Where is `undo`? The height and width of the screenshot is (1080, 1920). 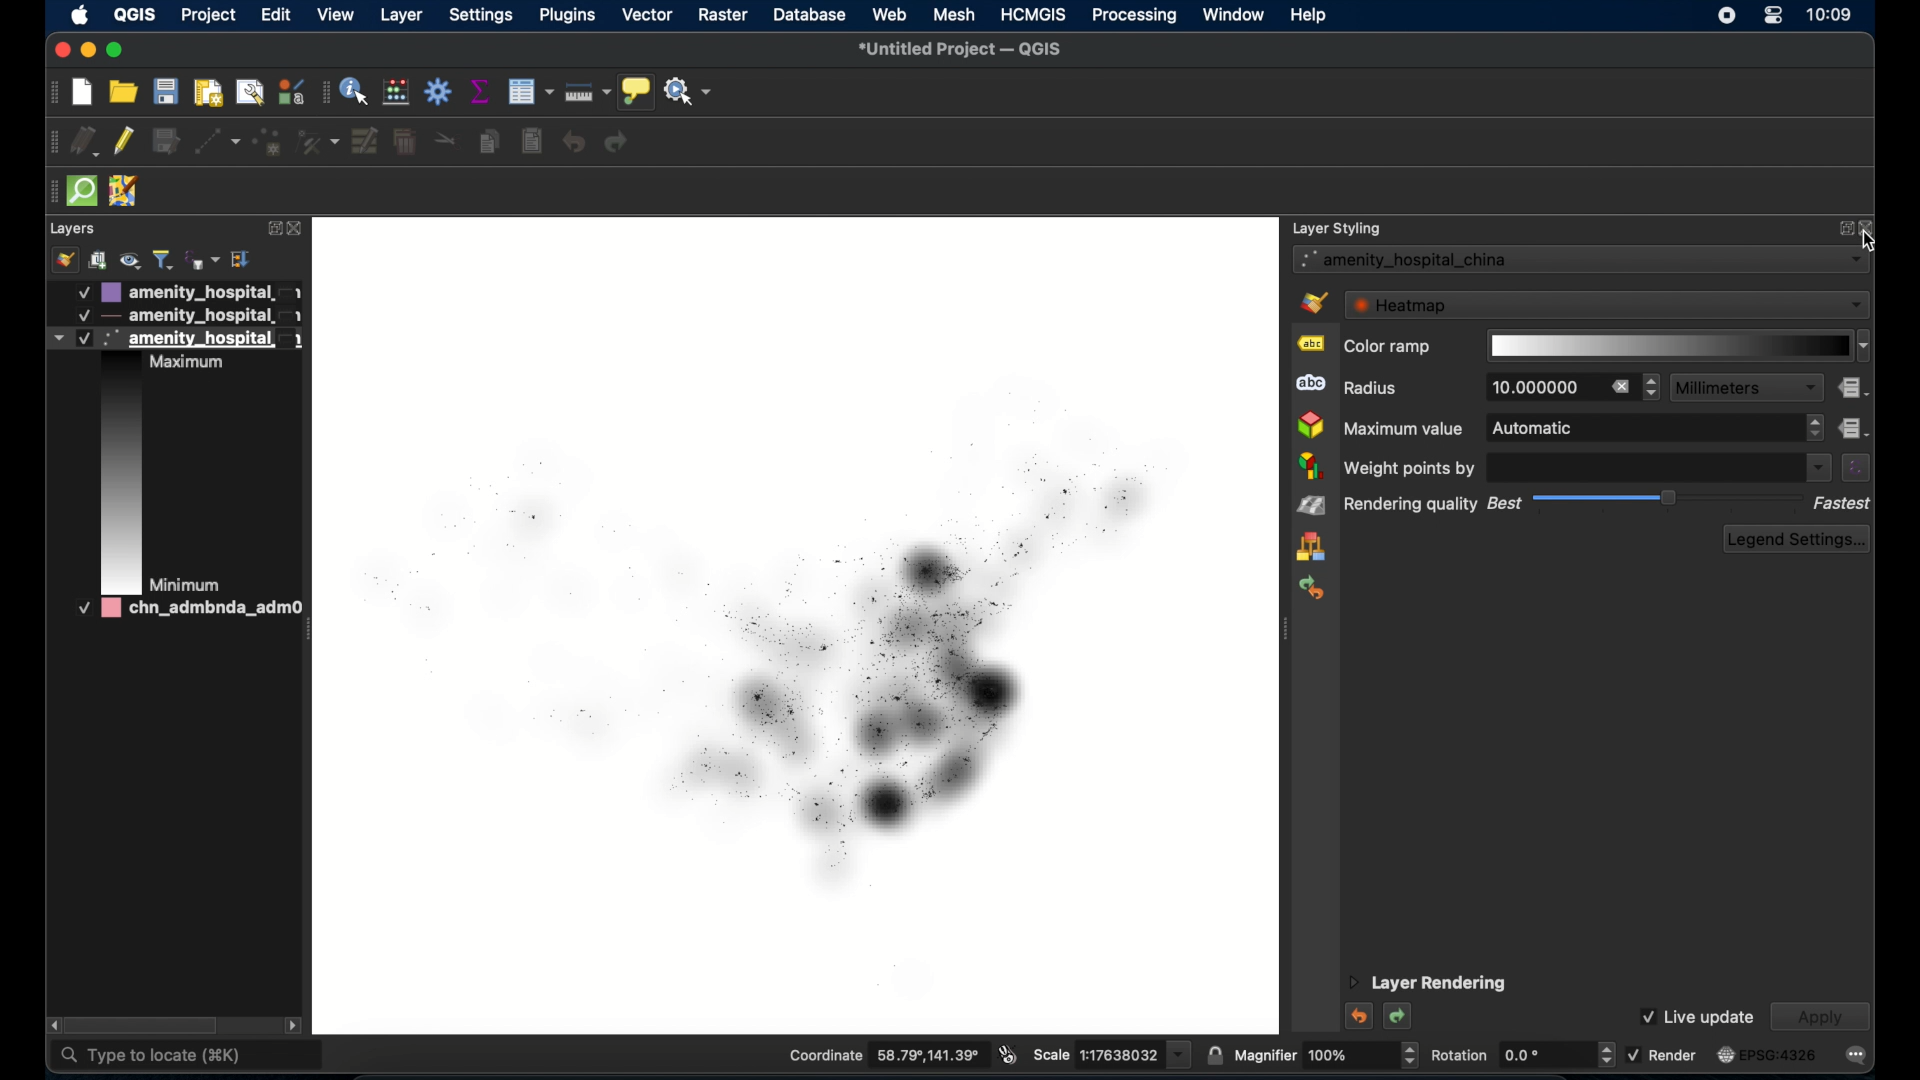
undo is located at coordinates (575, 142).